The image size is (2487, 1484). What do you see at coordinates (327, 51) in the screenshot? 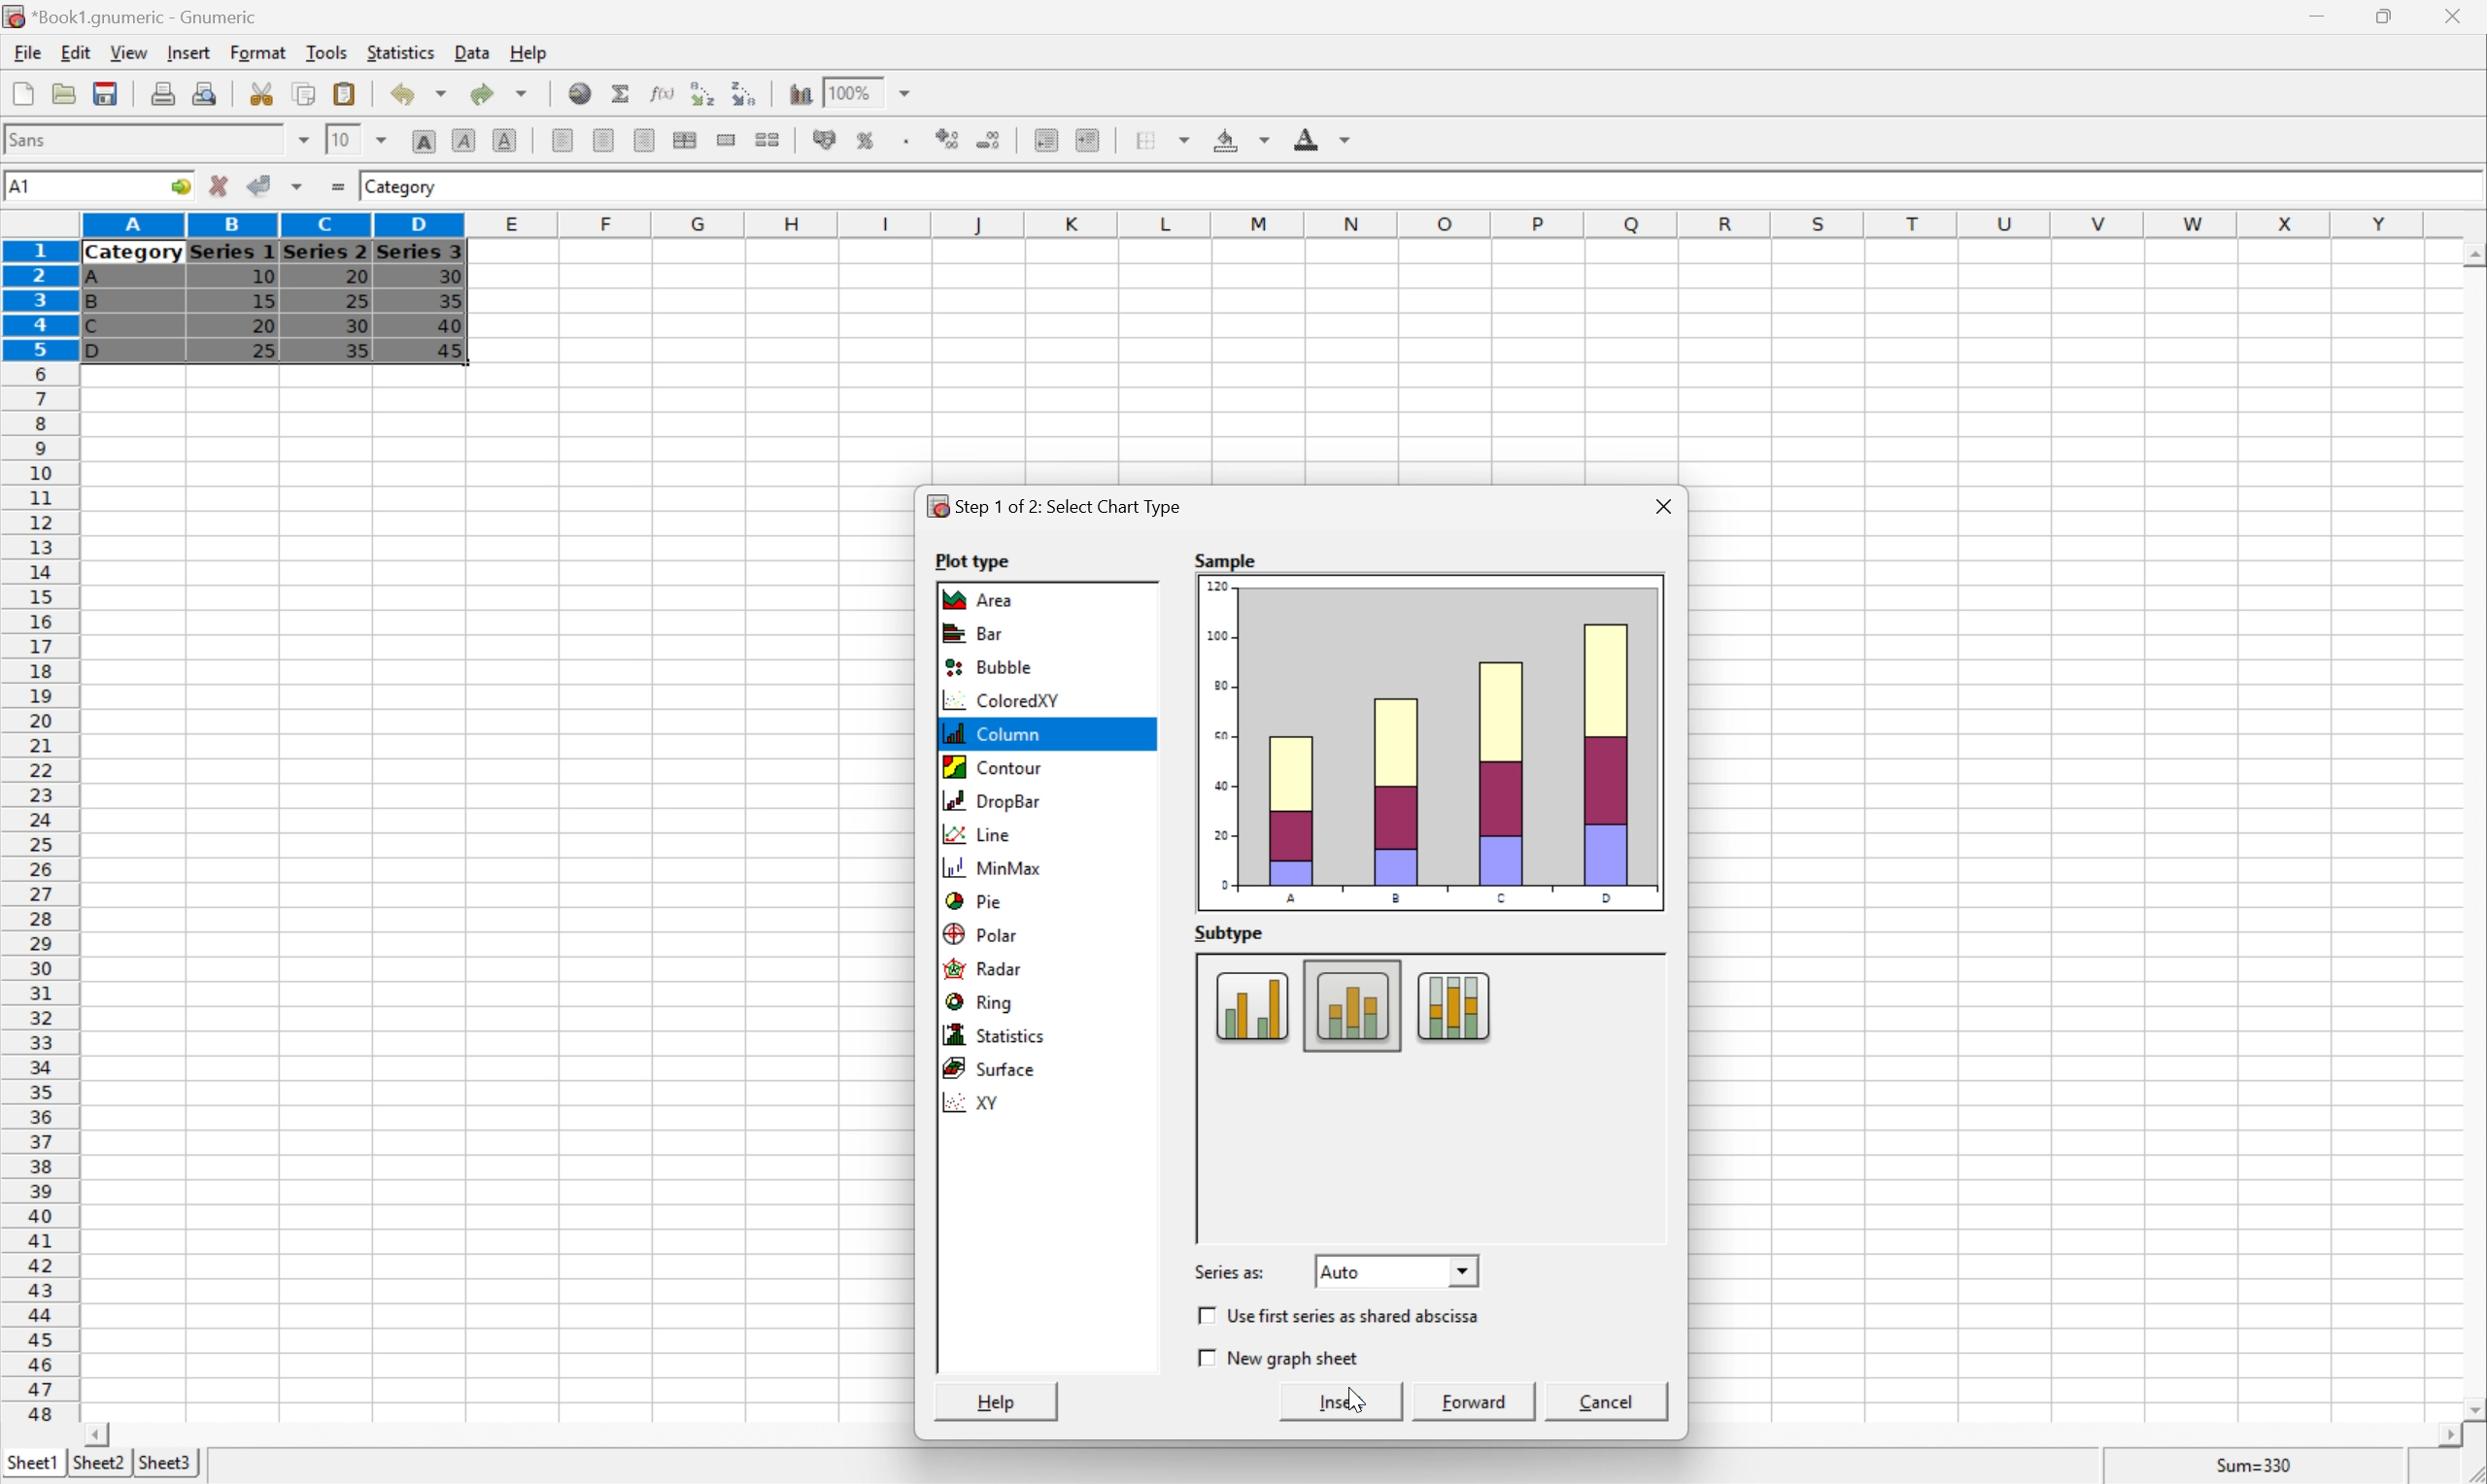
I see `Tools` at bounding box center [327, 51].